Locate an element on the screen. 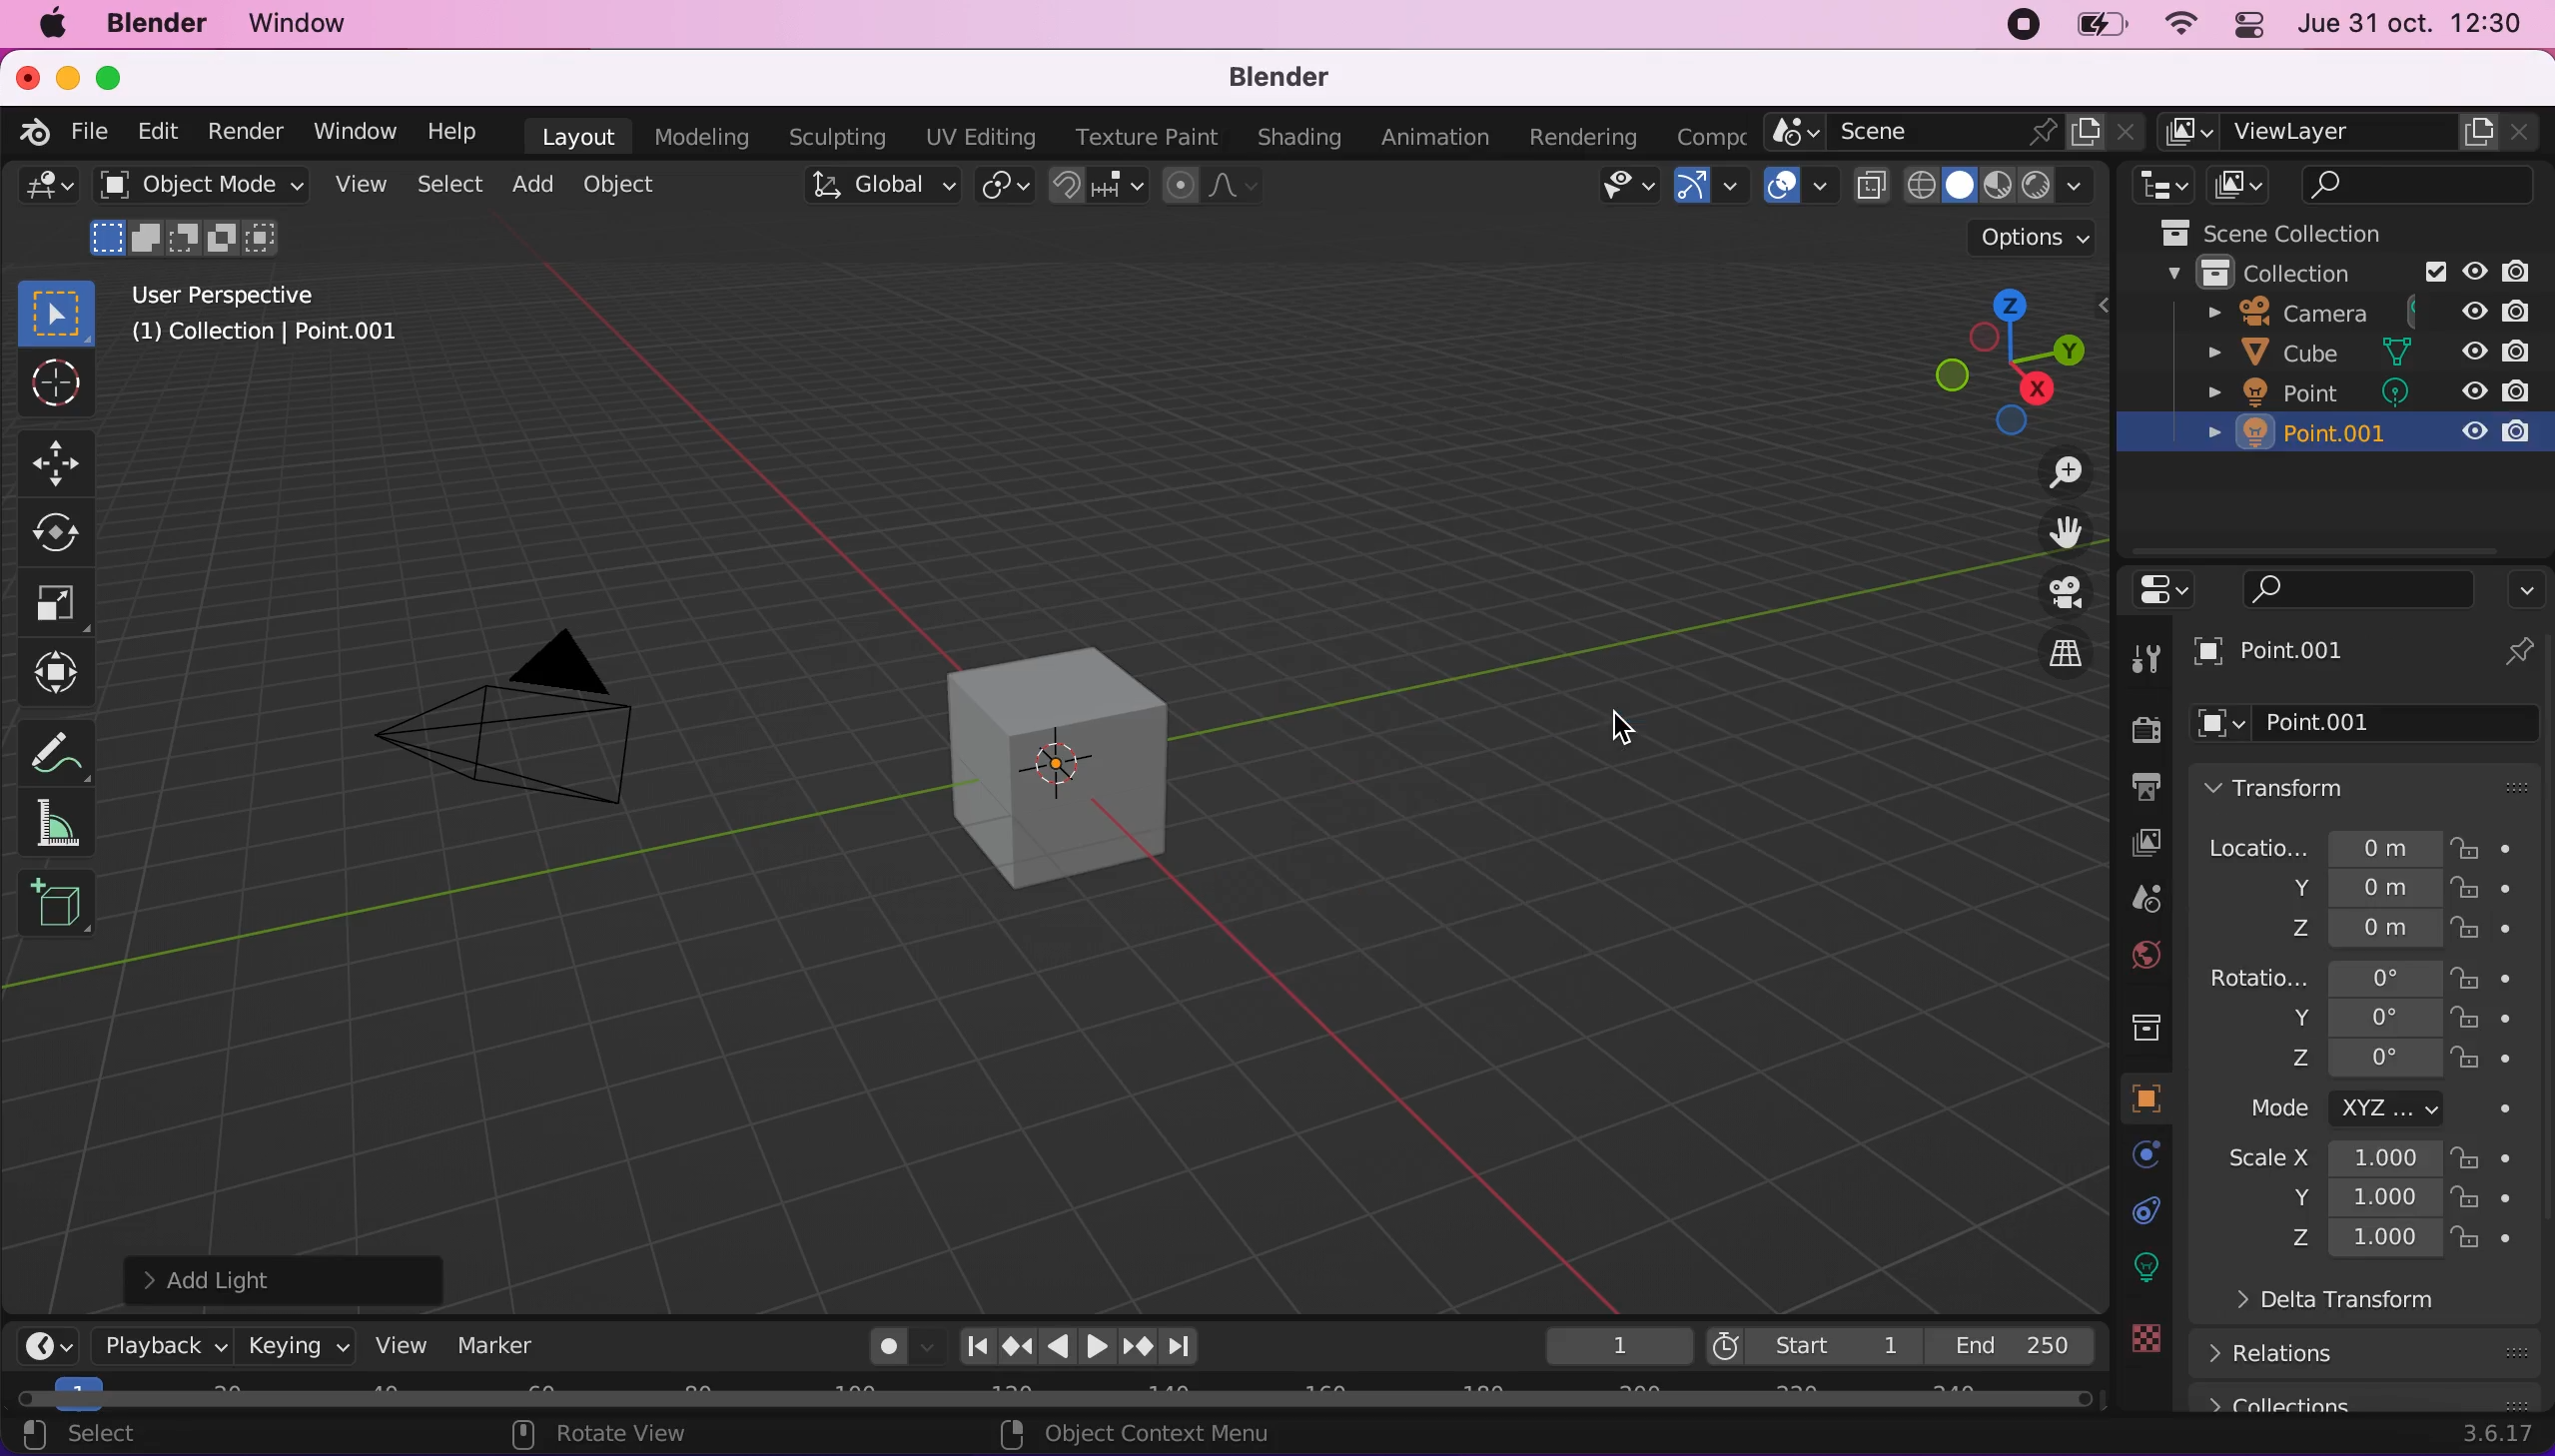 Image resolution: width=2555 pixels, height=1456 pixels. disable in renders is located at coordinates (2523, 432).